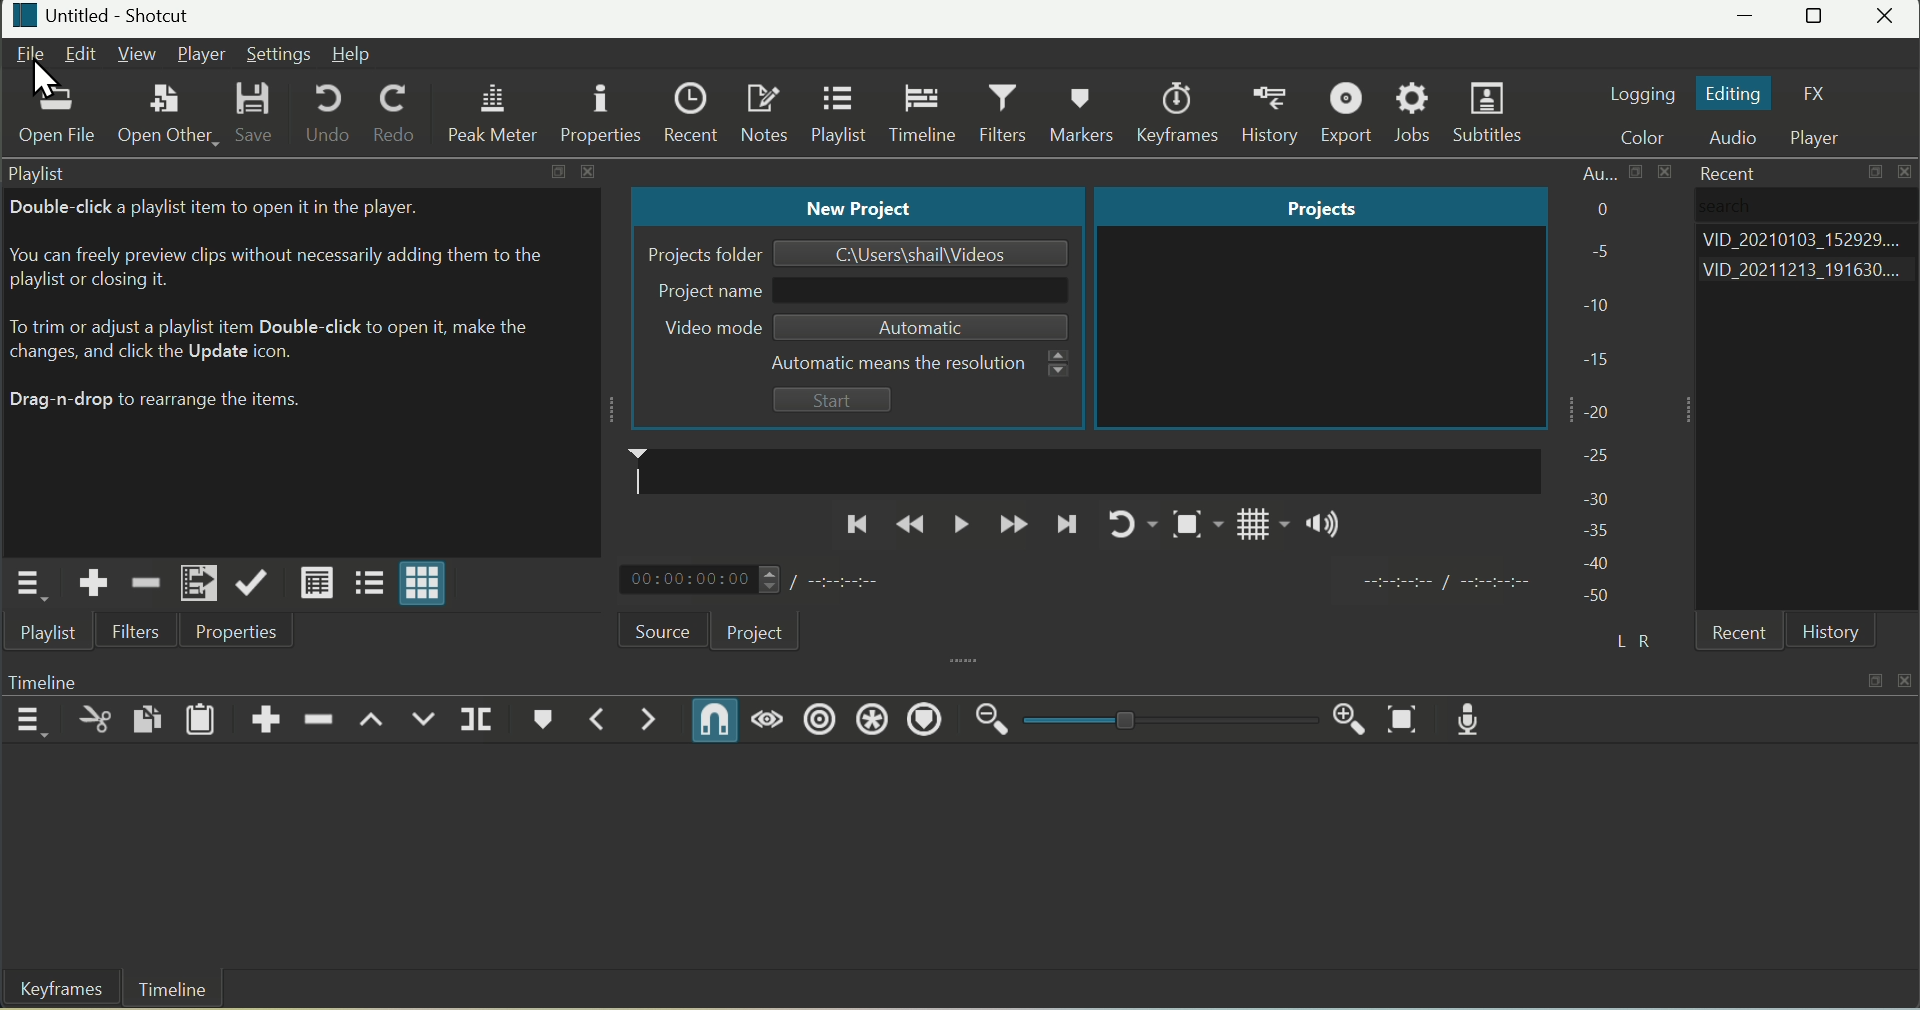 The width and height of the screenshot is (1920, 1010). I want to click on Ripple, so click(820, 720).